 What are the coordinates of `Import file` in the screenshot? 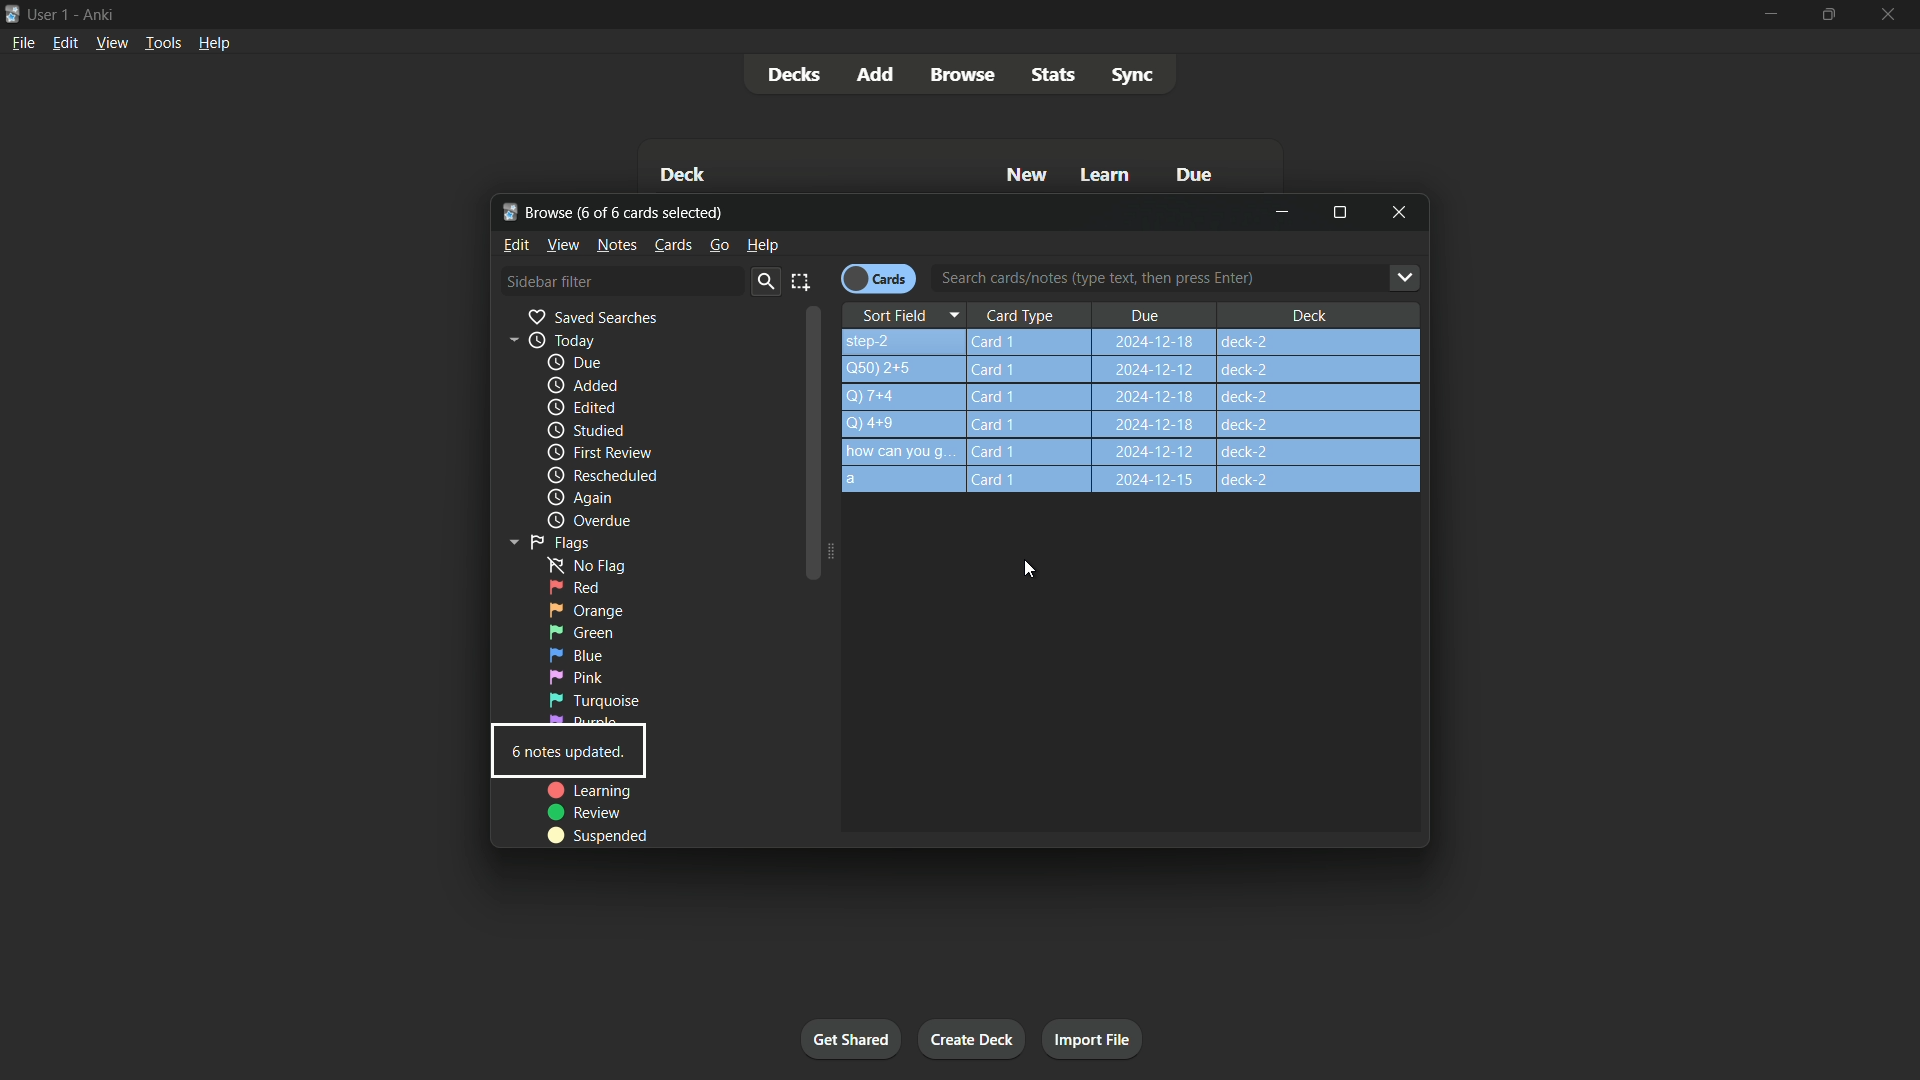 It's located at (1094, 1040).